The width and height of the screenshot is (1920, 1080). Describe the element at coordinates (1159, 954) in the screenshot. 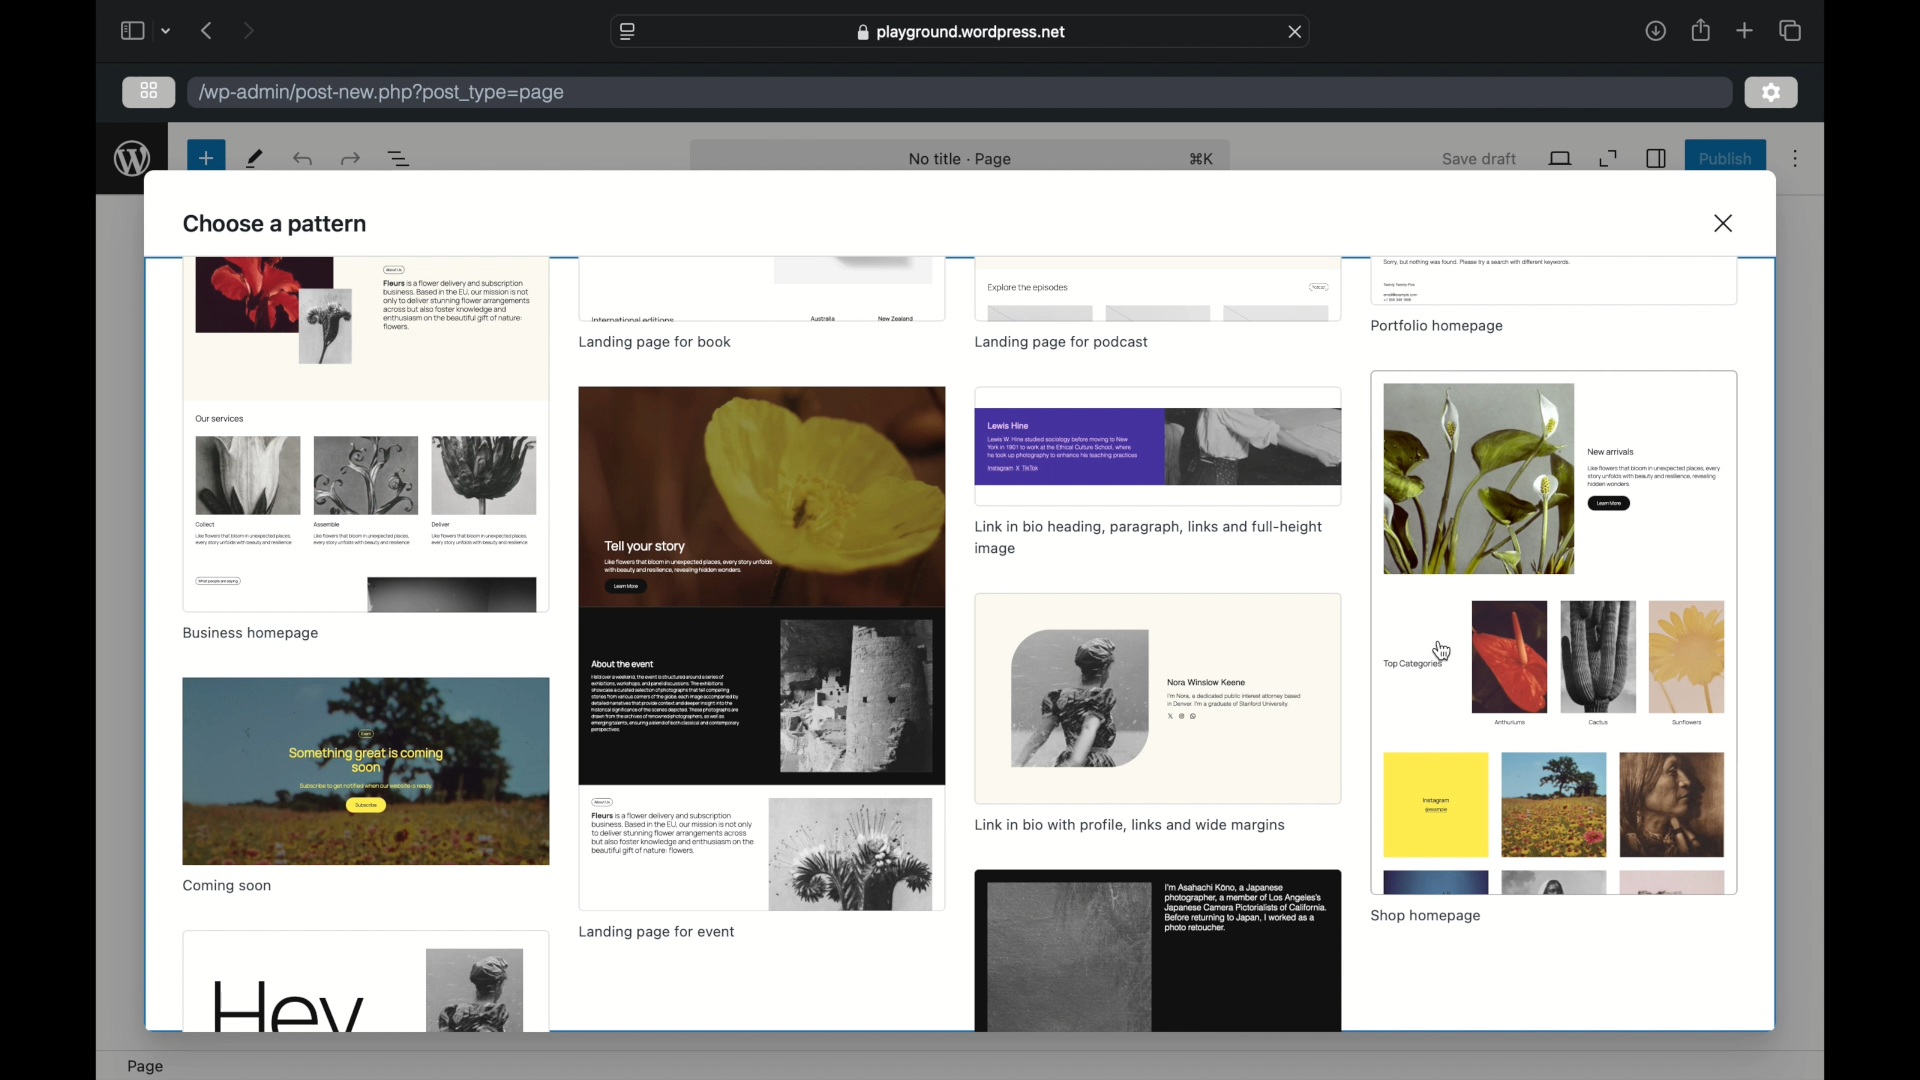

I see `preview` at that location.